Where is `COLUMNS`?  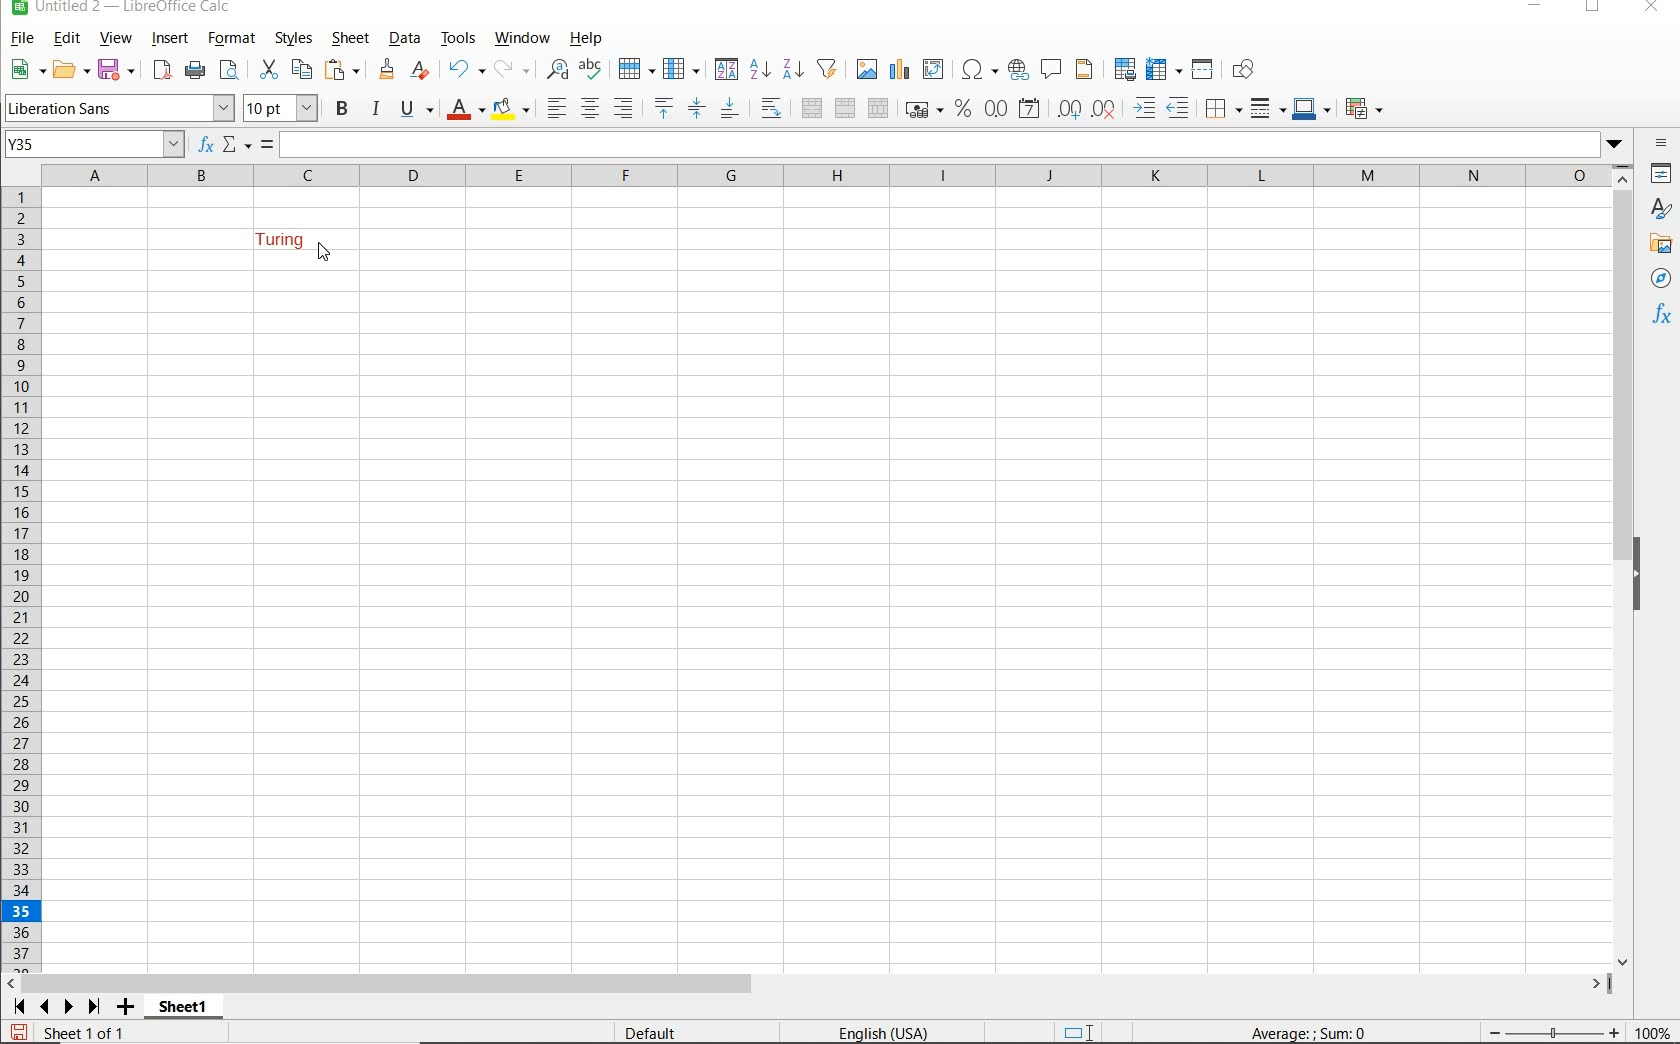
COLUMNS is located at coordinates (821, 175).